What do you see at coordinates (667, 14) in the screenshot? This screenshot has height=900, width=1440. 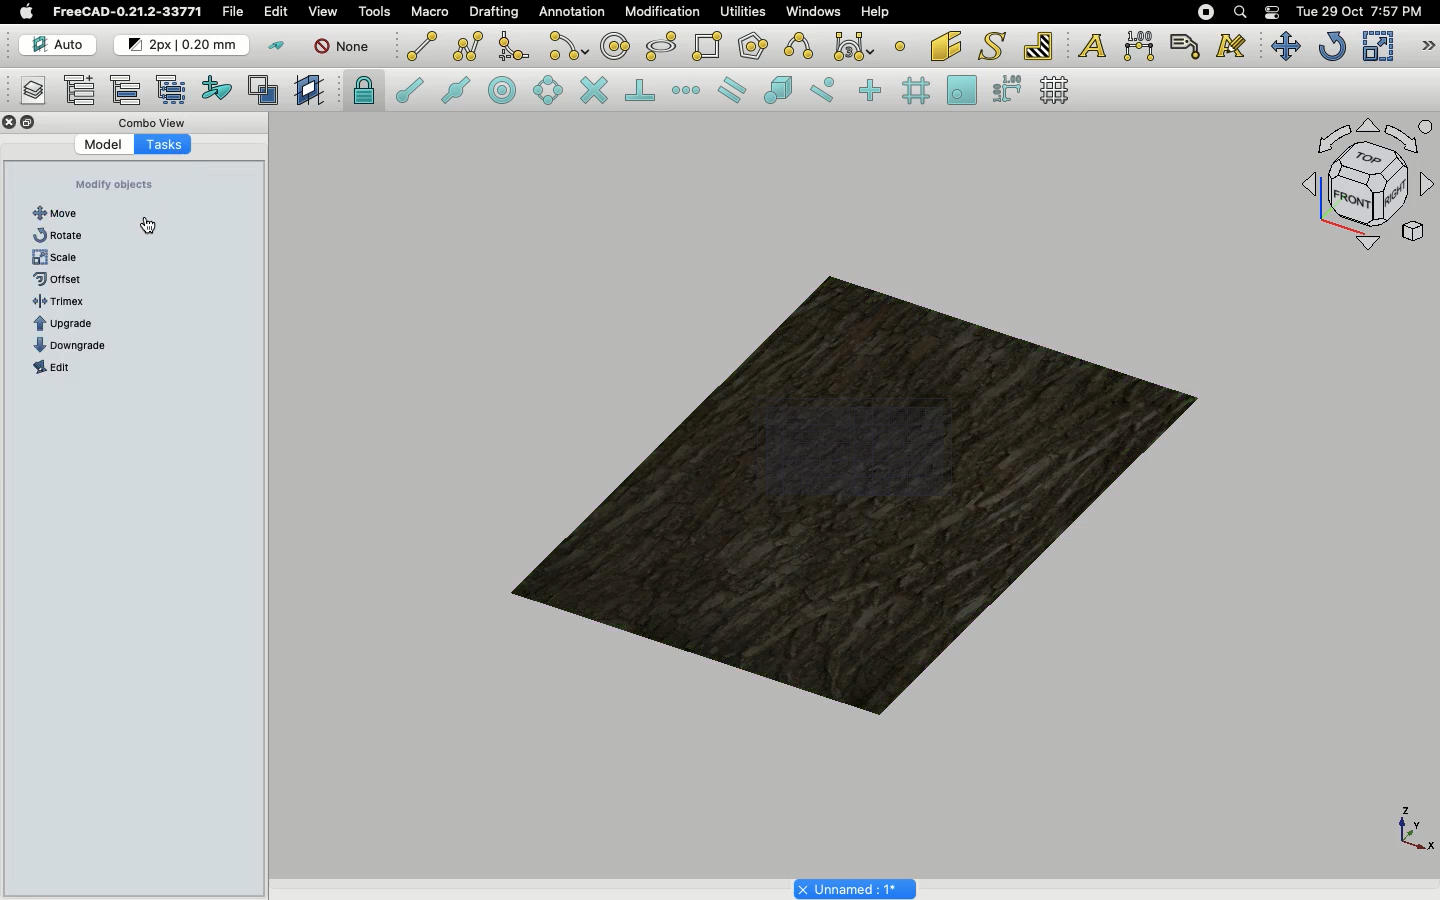 I see `Modification` at bounding box center [667, 14].